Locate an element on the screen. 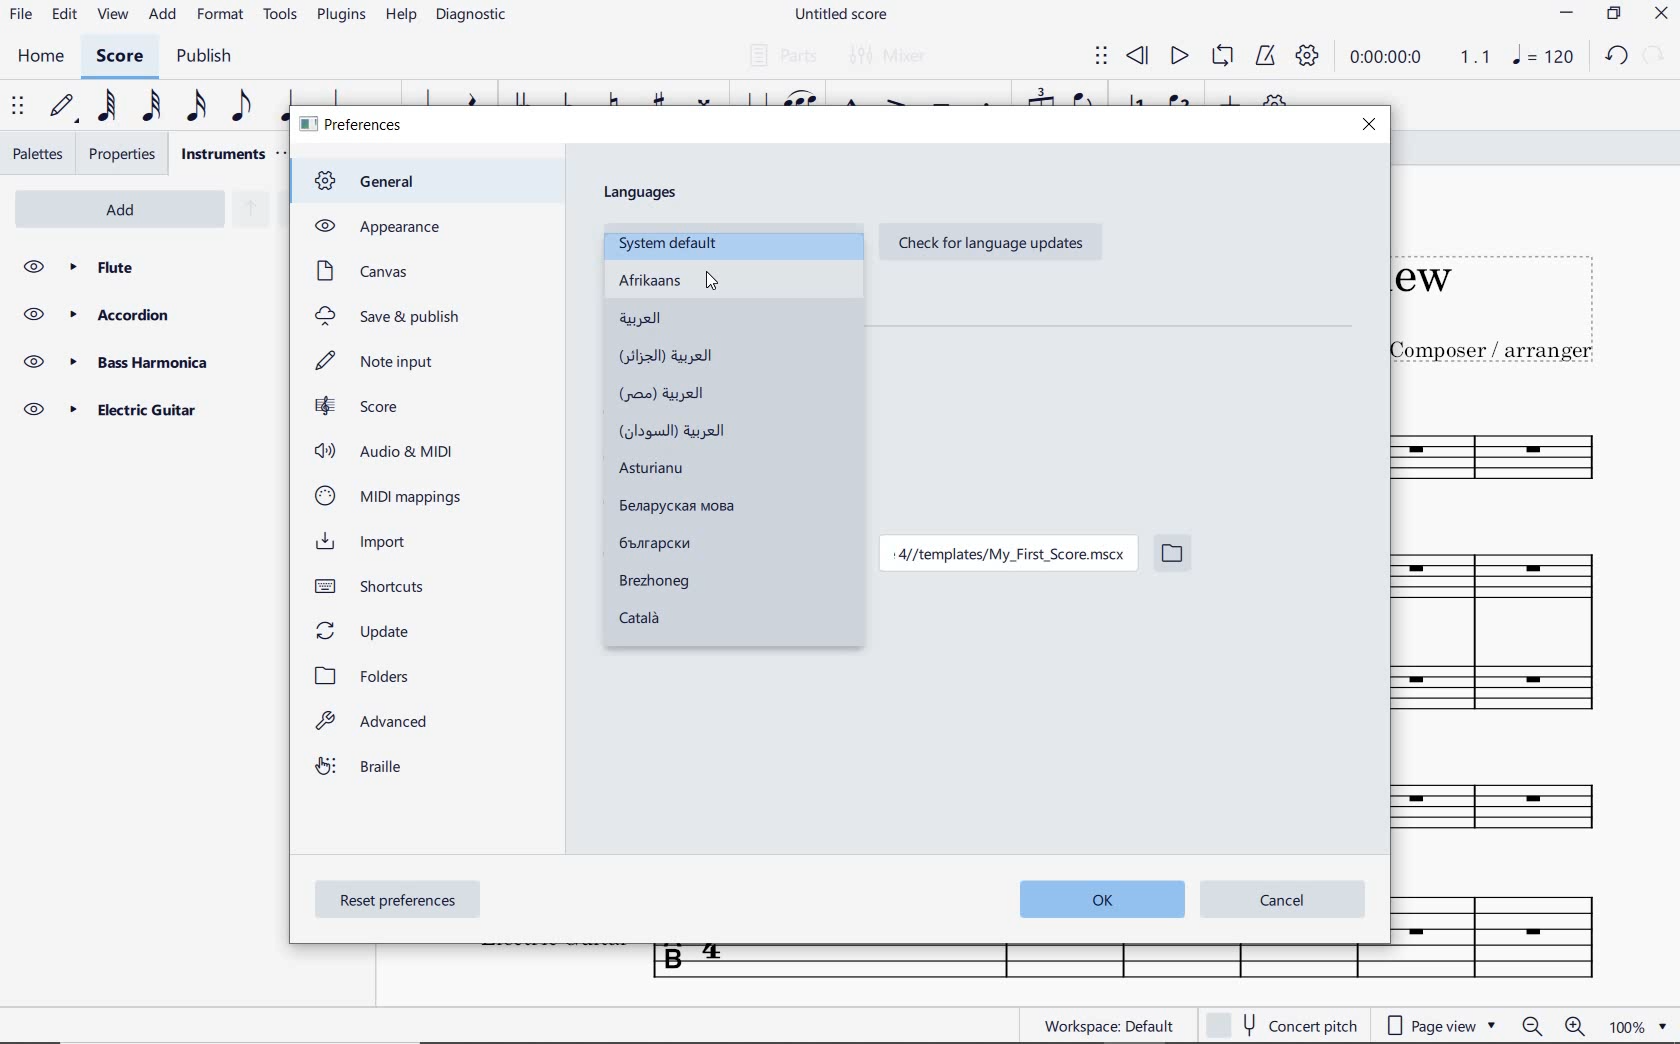 The height and width of the screenshot is (1044, 1680). mixer is located at coordinates (891, 58).